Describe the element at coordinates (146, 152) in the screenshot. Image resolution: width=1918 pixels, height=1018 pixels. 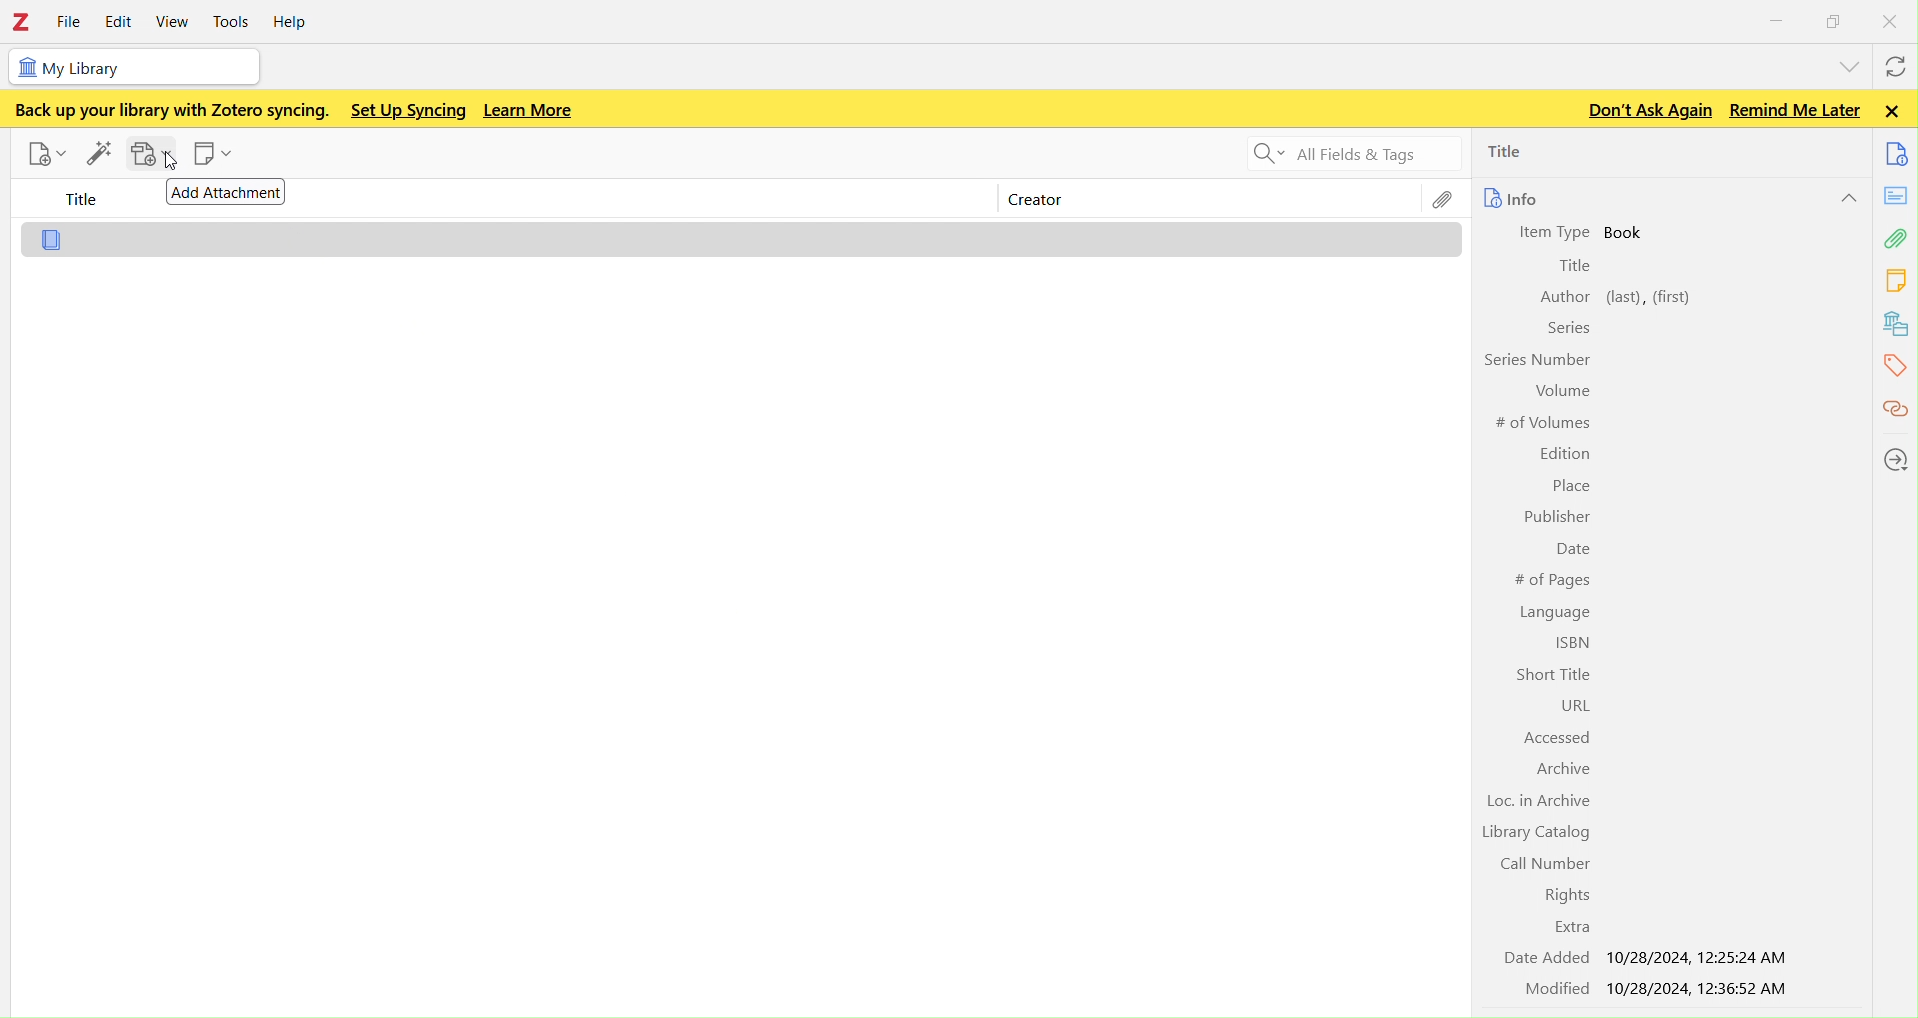
I see `add attachments` at that location.